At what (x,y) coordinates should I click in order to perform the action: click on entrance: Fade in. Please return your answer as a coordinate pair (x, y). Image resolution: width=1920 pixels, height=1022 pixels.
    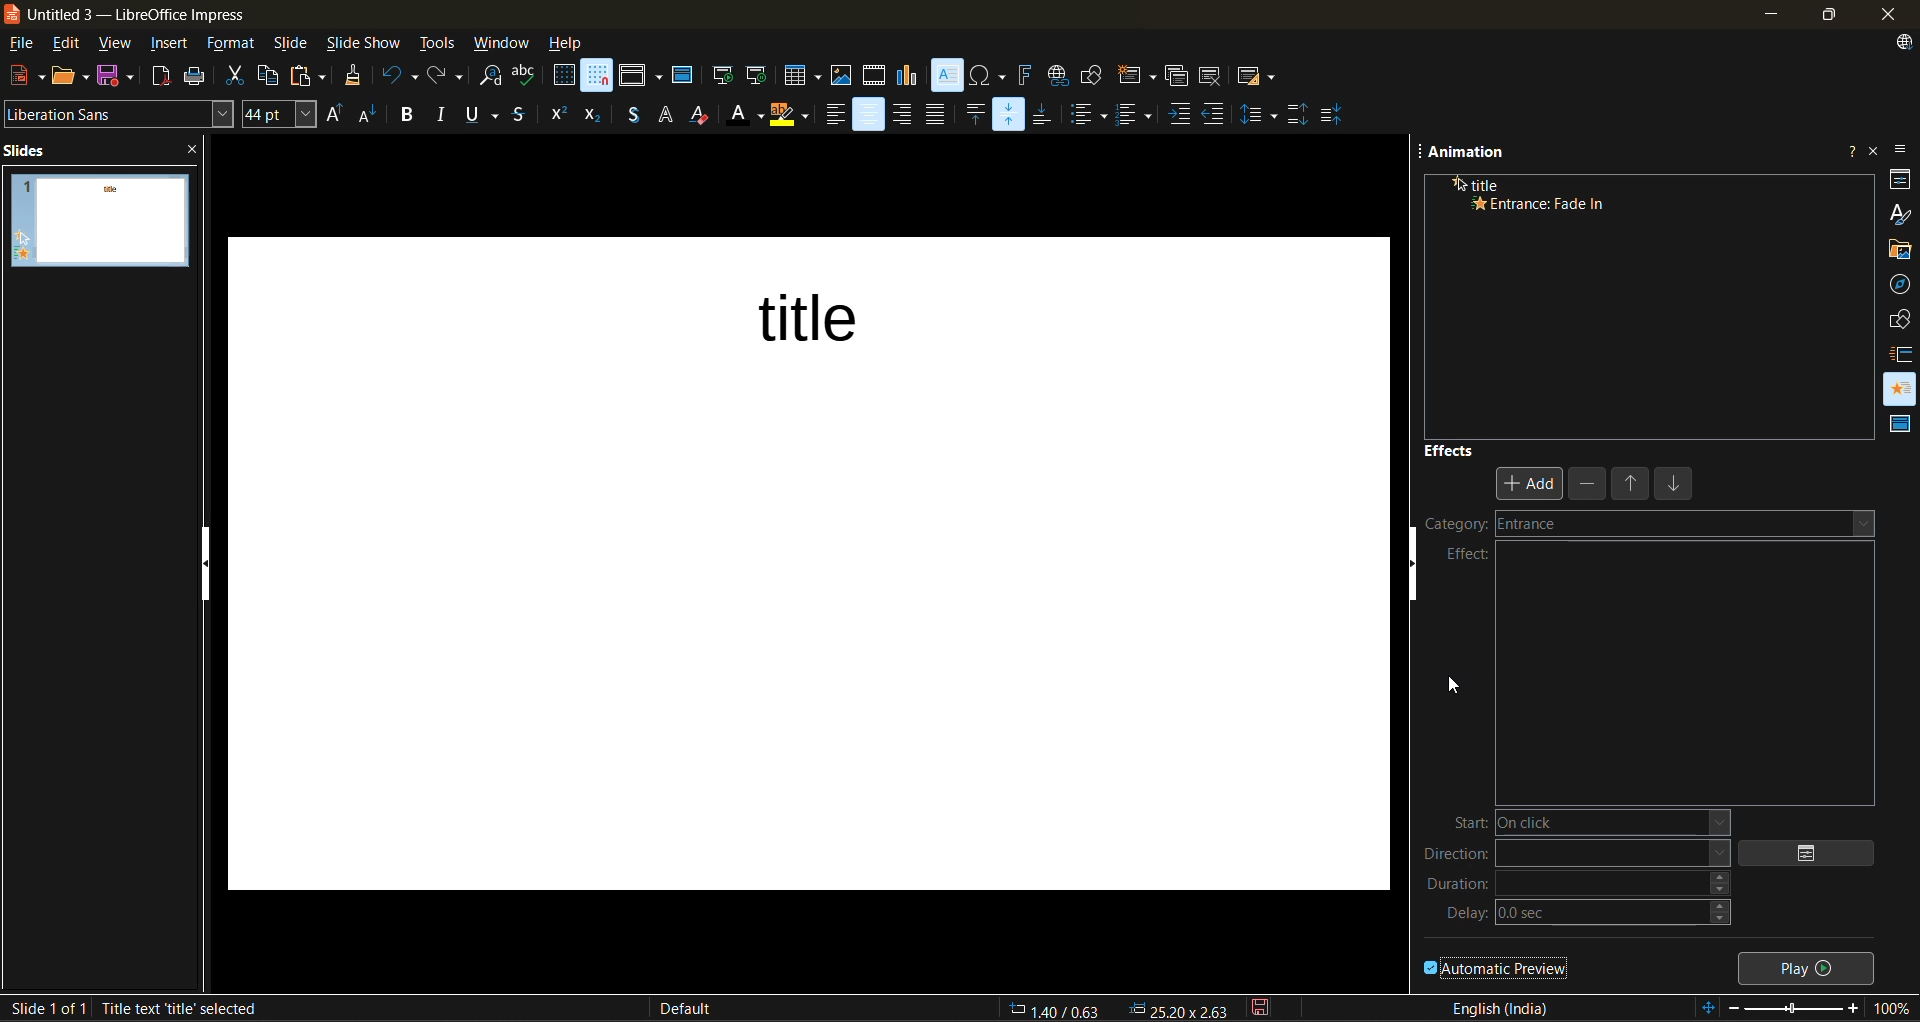
    Looking at the image, I should click on (1573, 204).